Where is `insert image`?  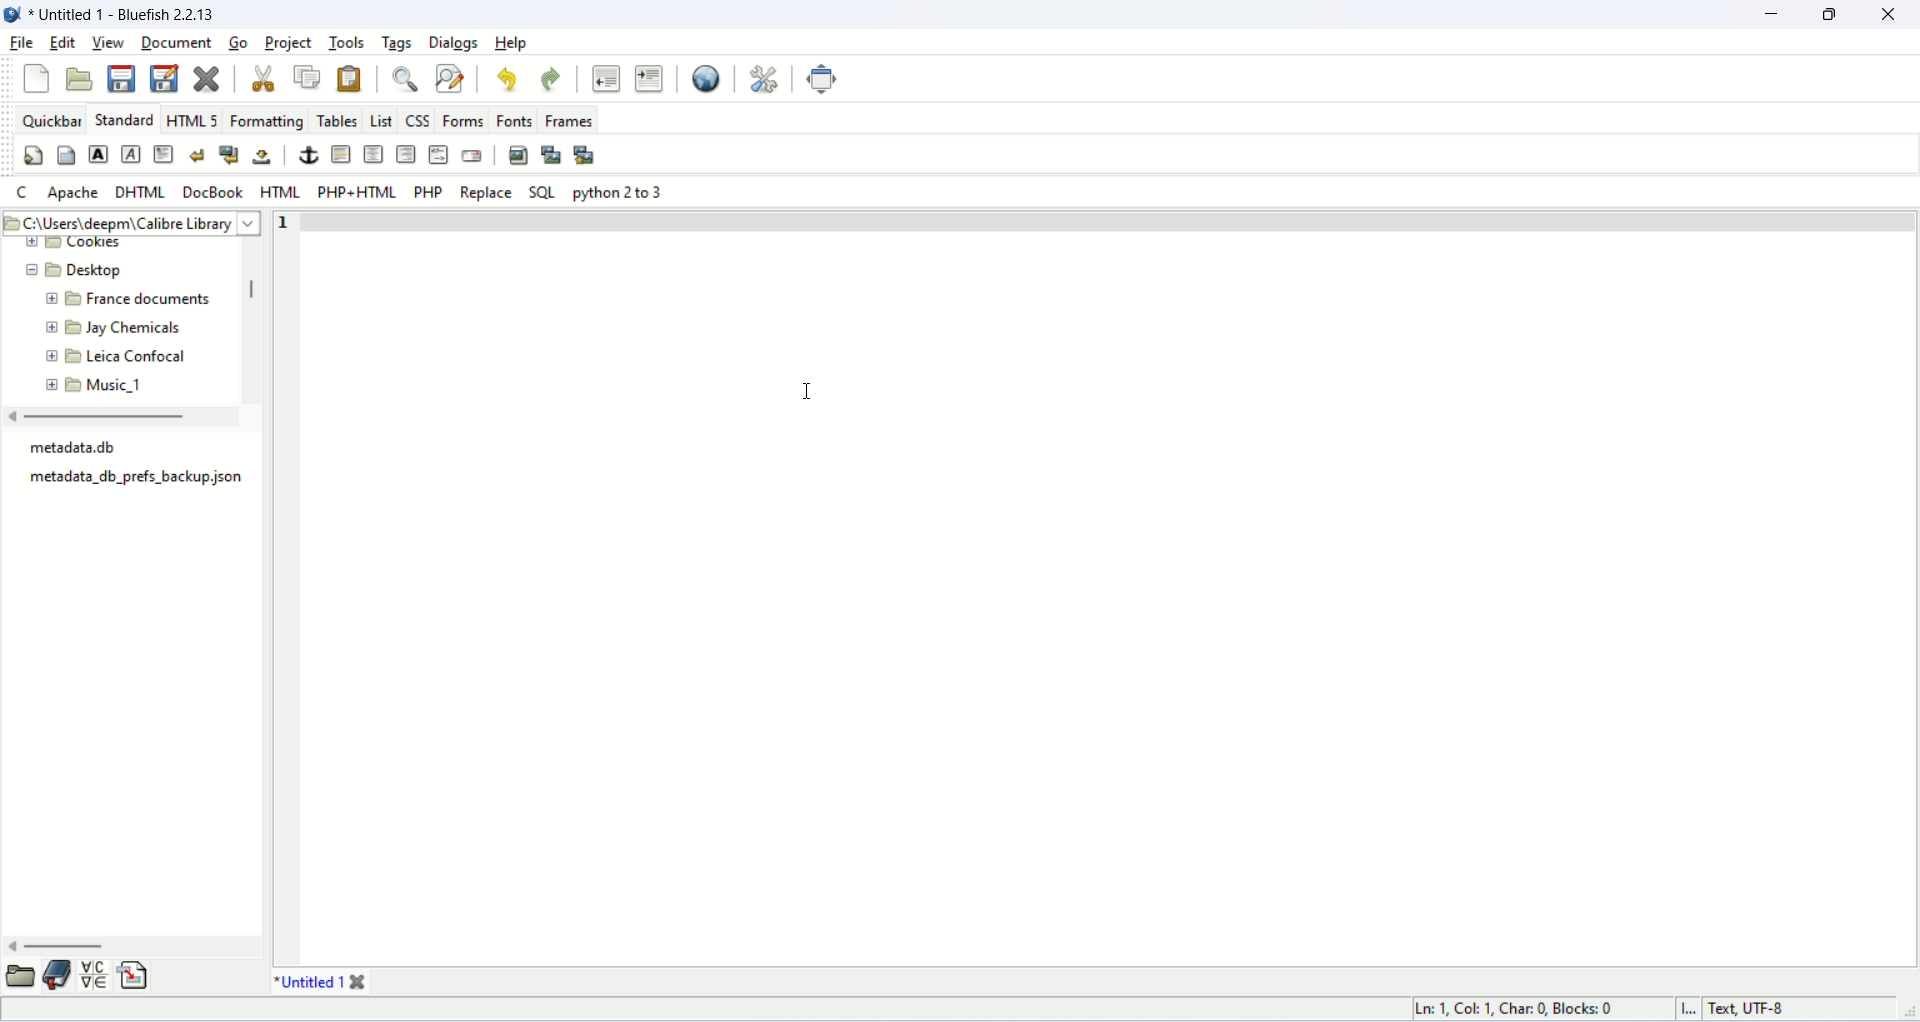
insert image is located at coordinates (519, 156).